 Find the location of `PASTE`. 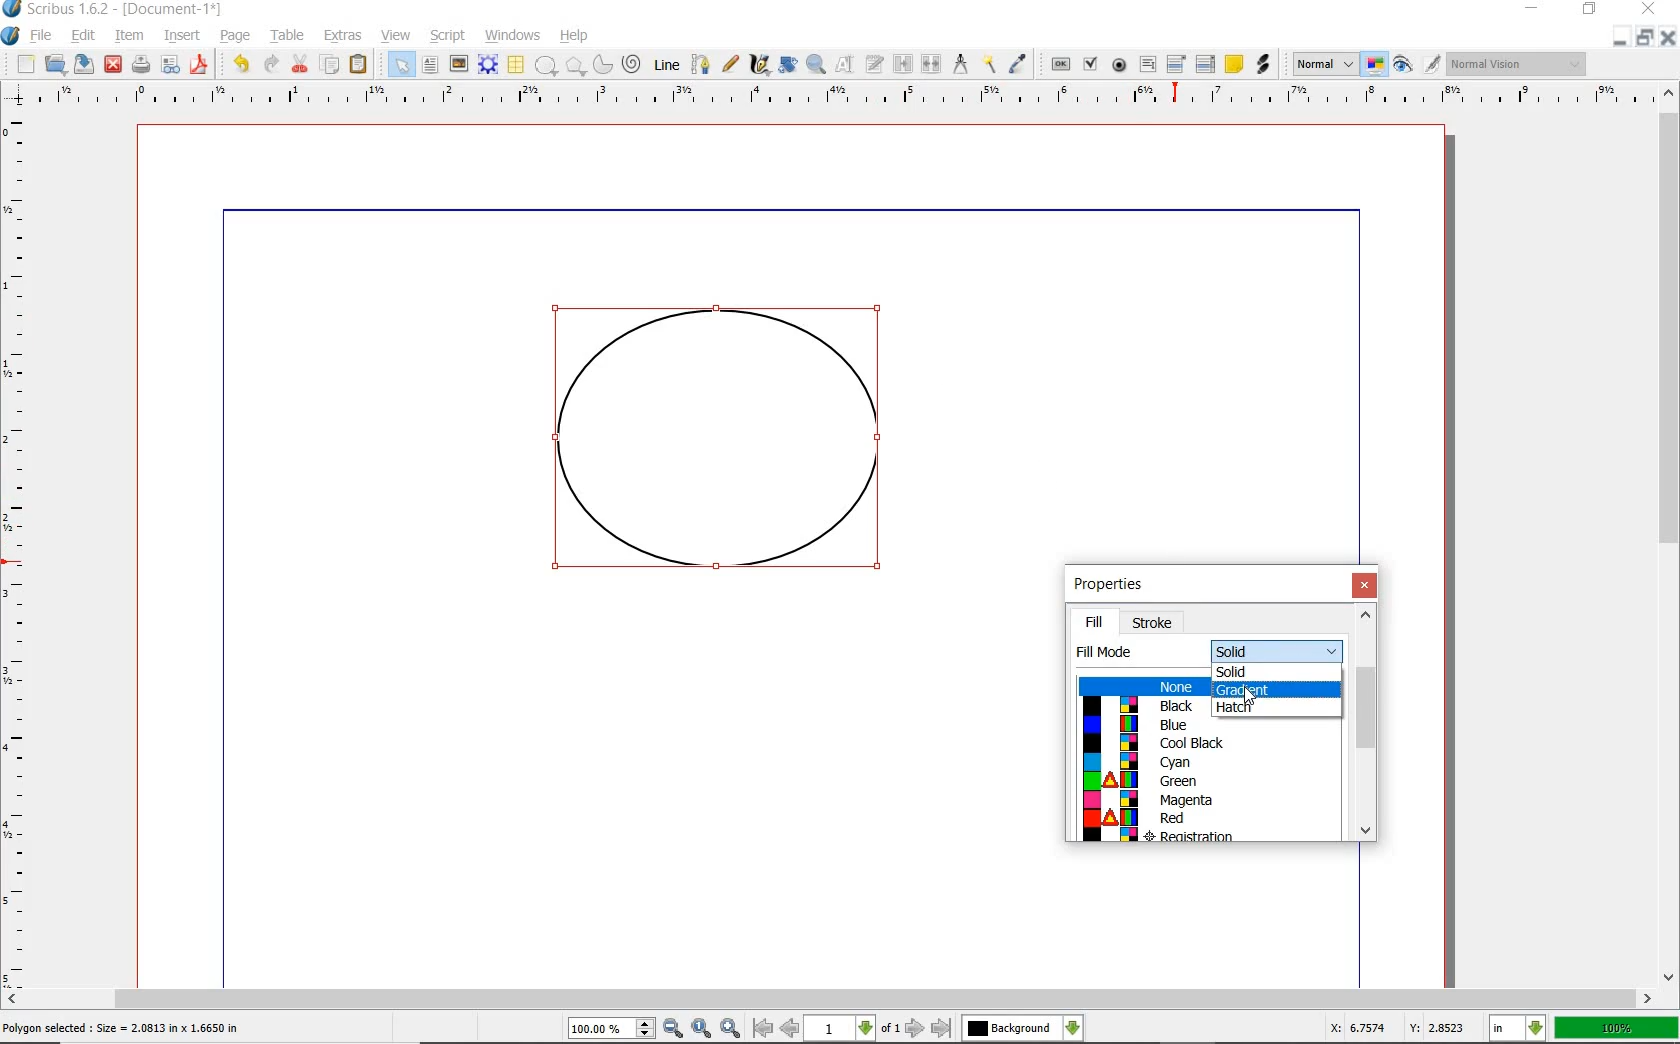

PASTE is located at coordinates (358, 66).